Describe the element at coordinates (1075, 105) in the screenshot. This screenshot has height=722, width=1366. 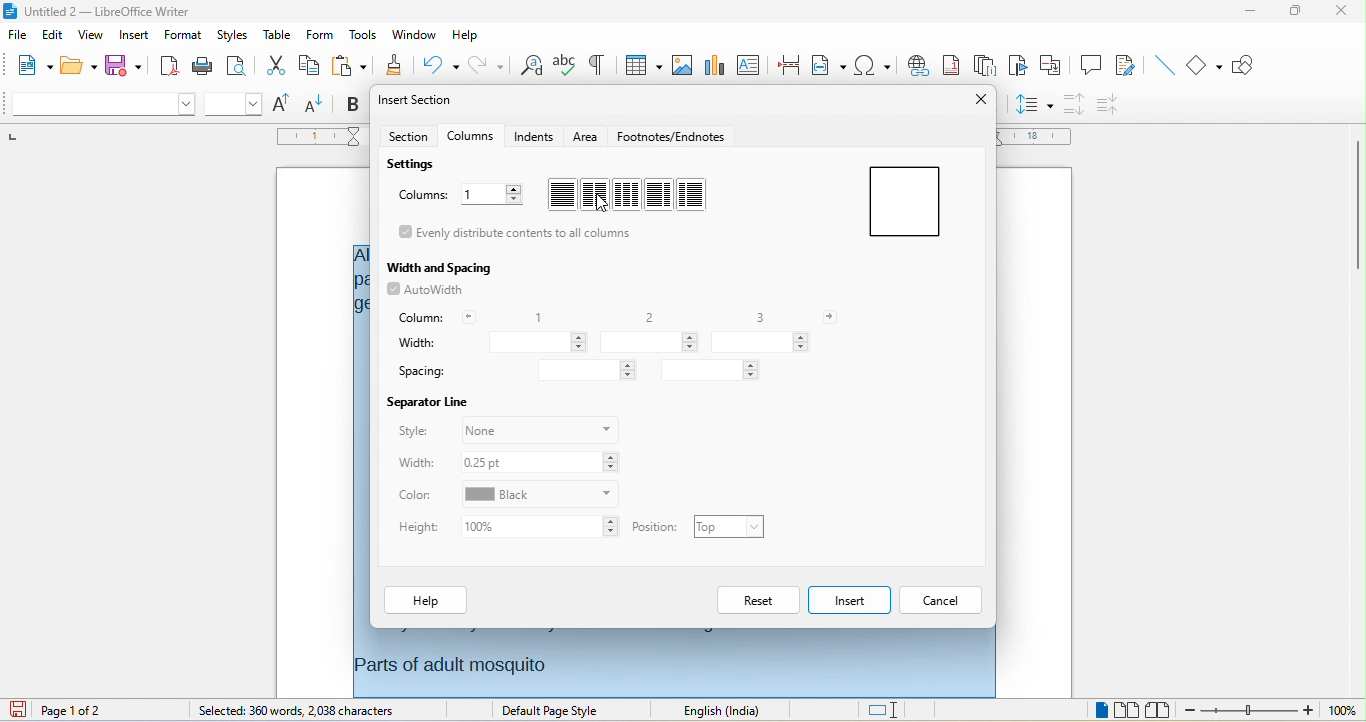
I see `increase paragraph spacing` at that location.